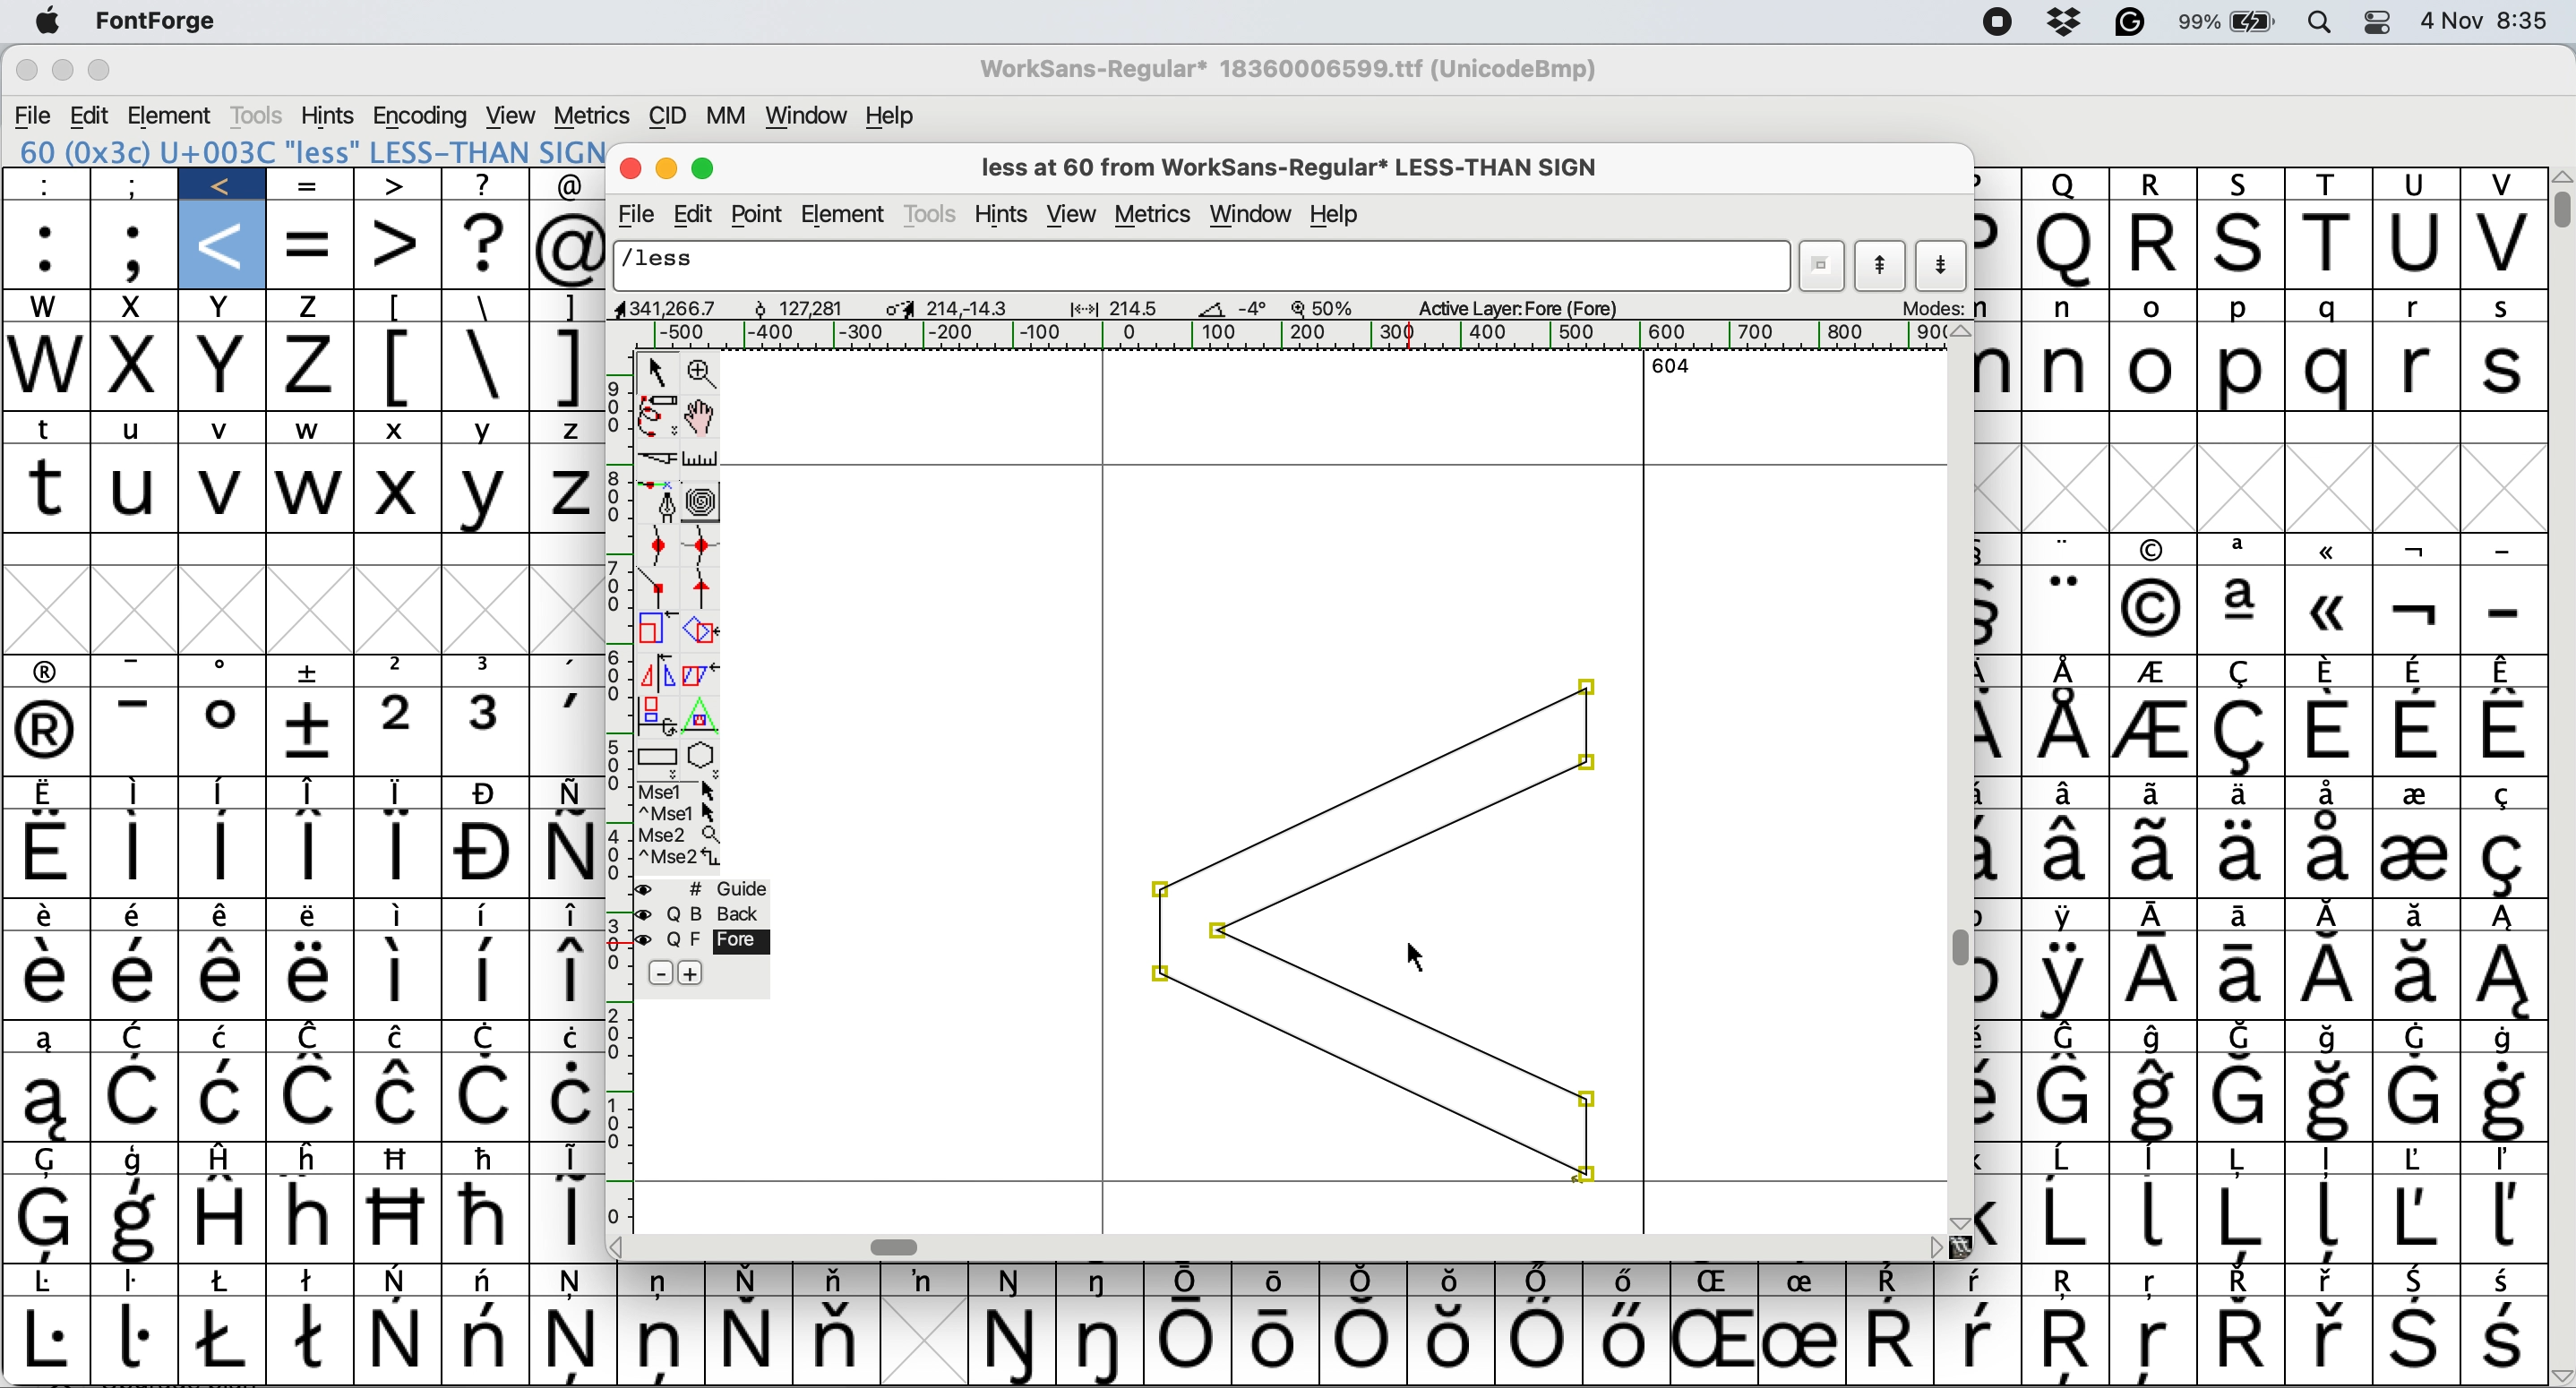 This screenshot has width=2576, height=1388. I want to click on Symbol, so click(2153, 1099).